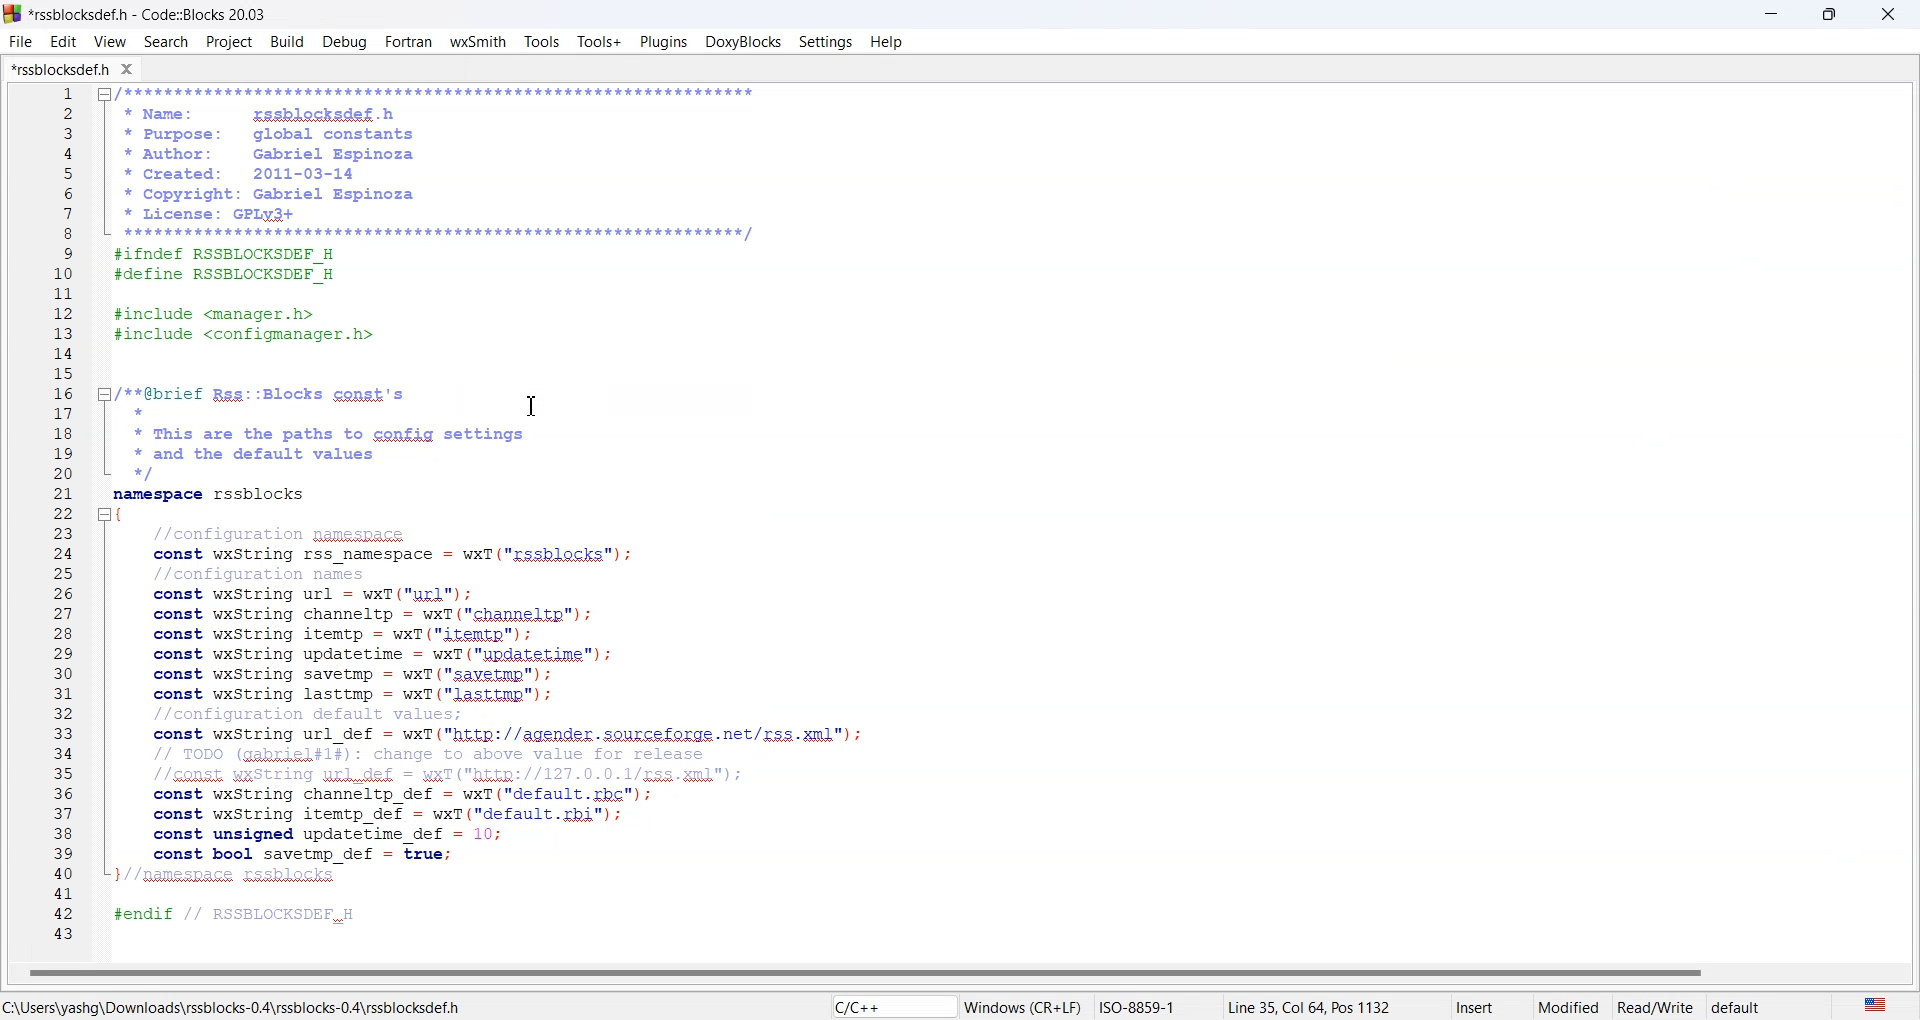 The image size is (1920, 1020). What do you see at coordinates (542, 44) in the screenshot?
I see `tools` at bounding box center [542, 44].